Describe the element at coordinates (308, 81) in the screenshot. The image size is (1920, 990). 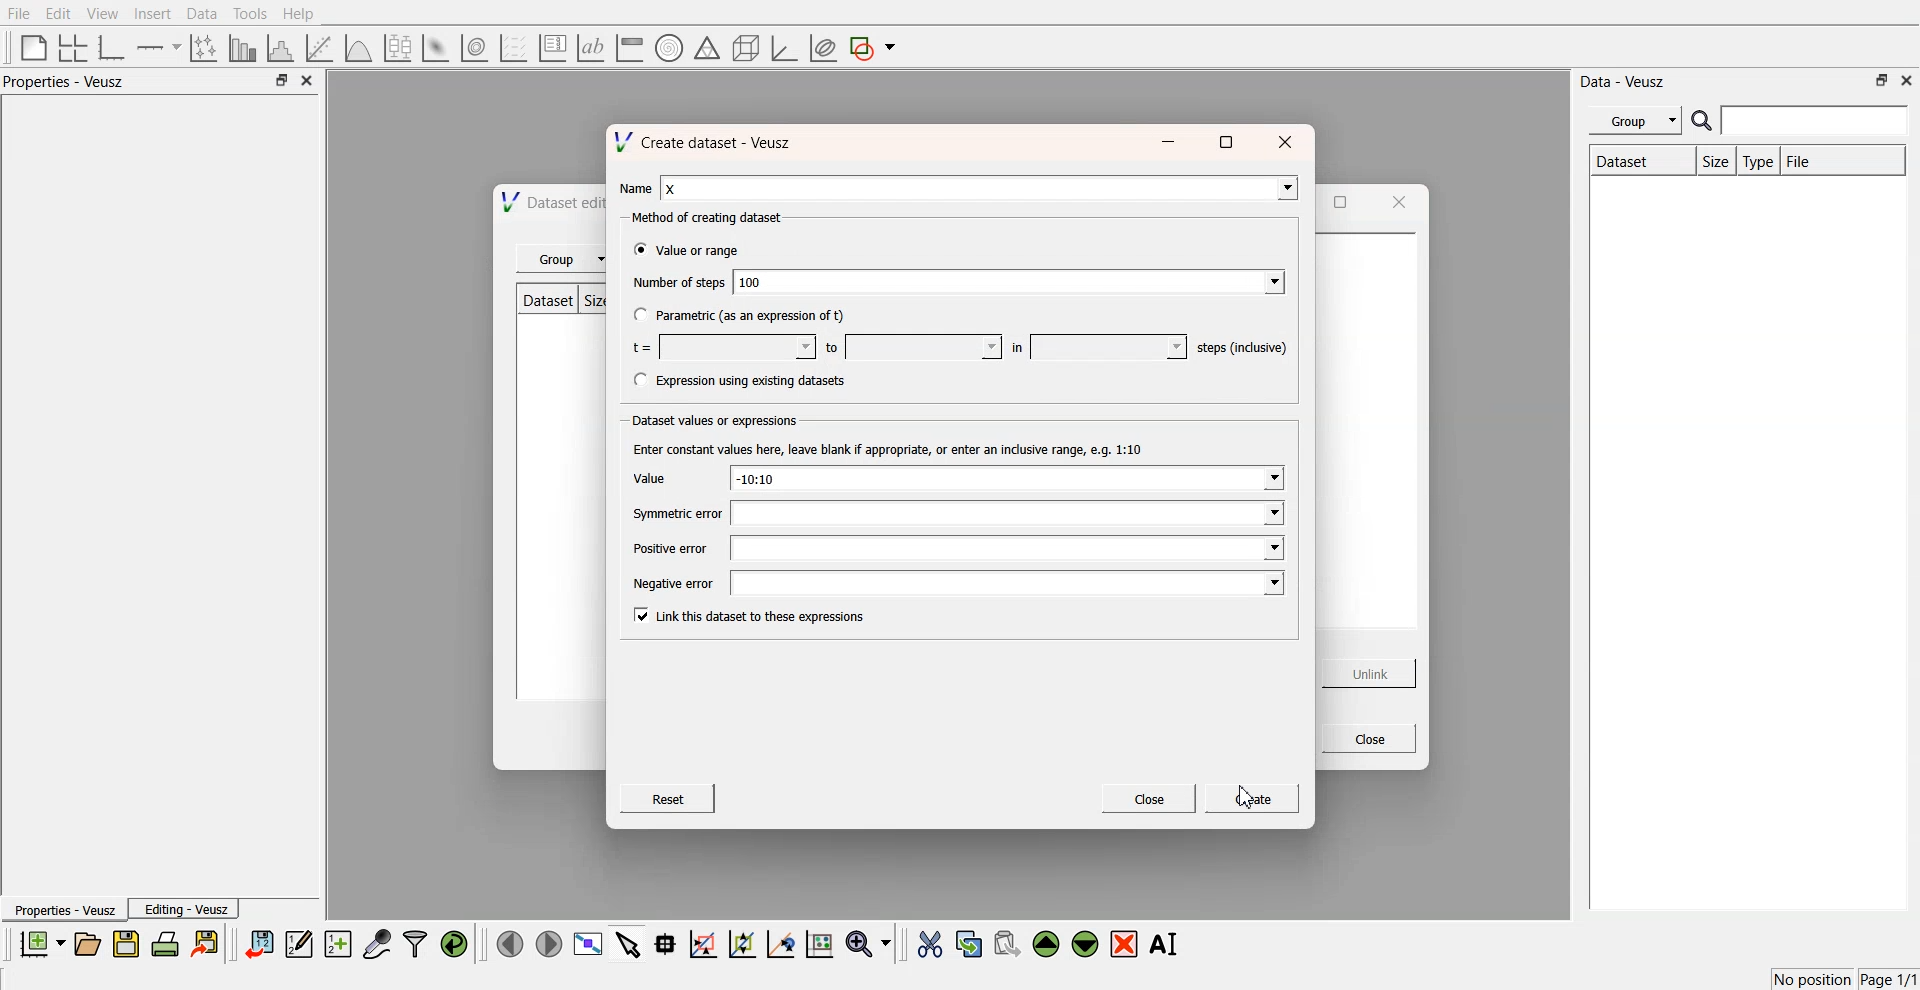
I see `close` at that location.